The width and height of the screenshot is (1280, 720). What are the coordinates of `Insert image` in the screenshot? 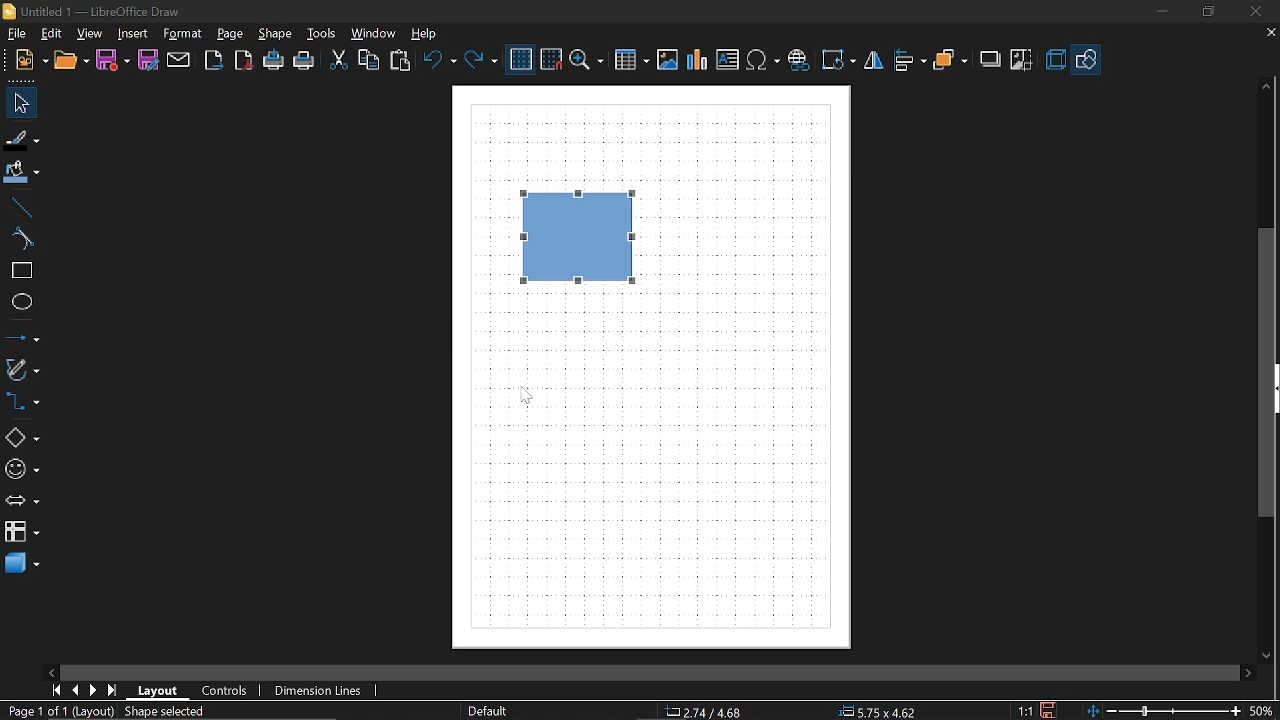 It's located at (667, 60).